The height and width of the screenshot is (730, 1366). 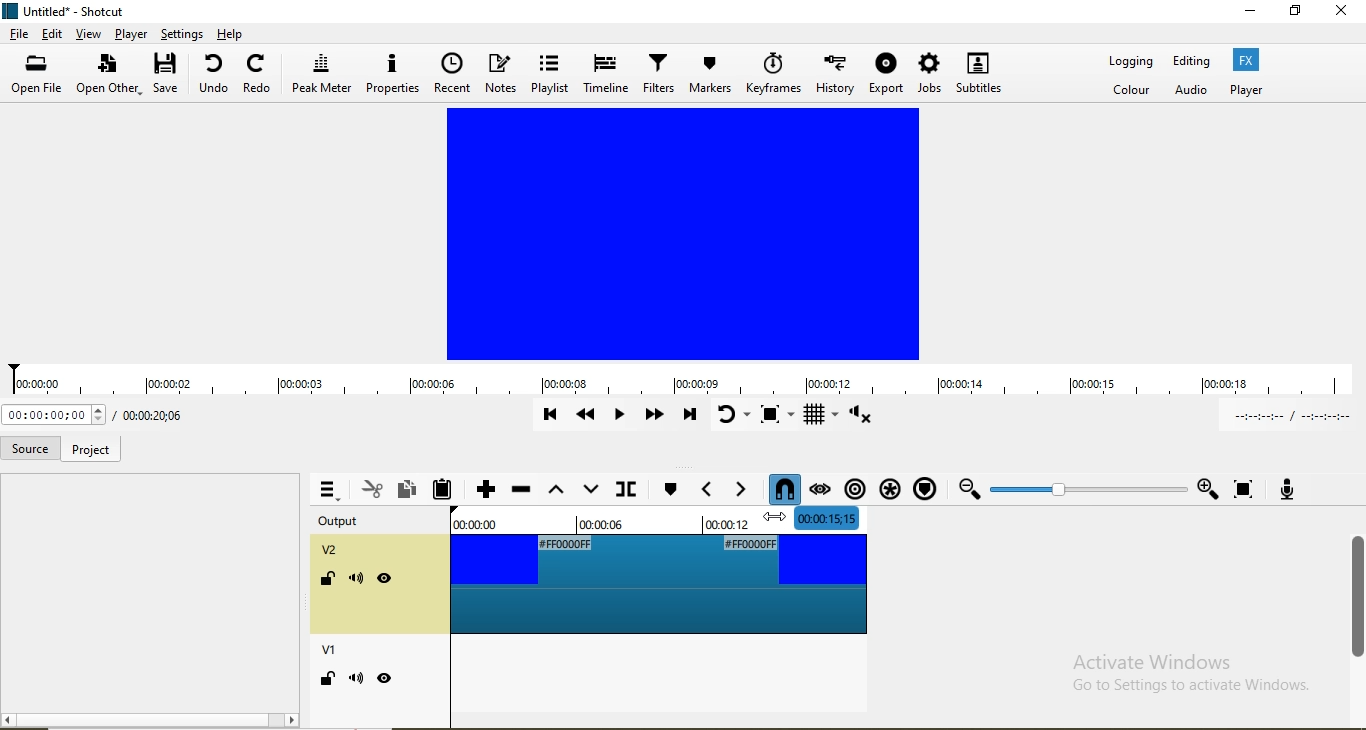 What do you see at coordinates (258, 77) in the screenshot?
I see `redo` at bounding box center [258, 77].